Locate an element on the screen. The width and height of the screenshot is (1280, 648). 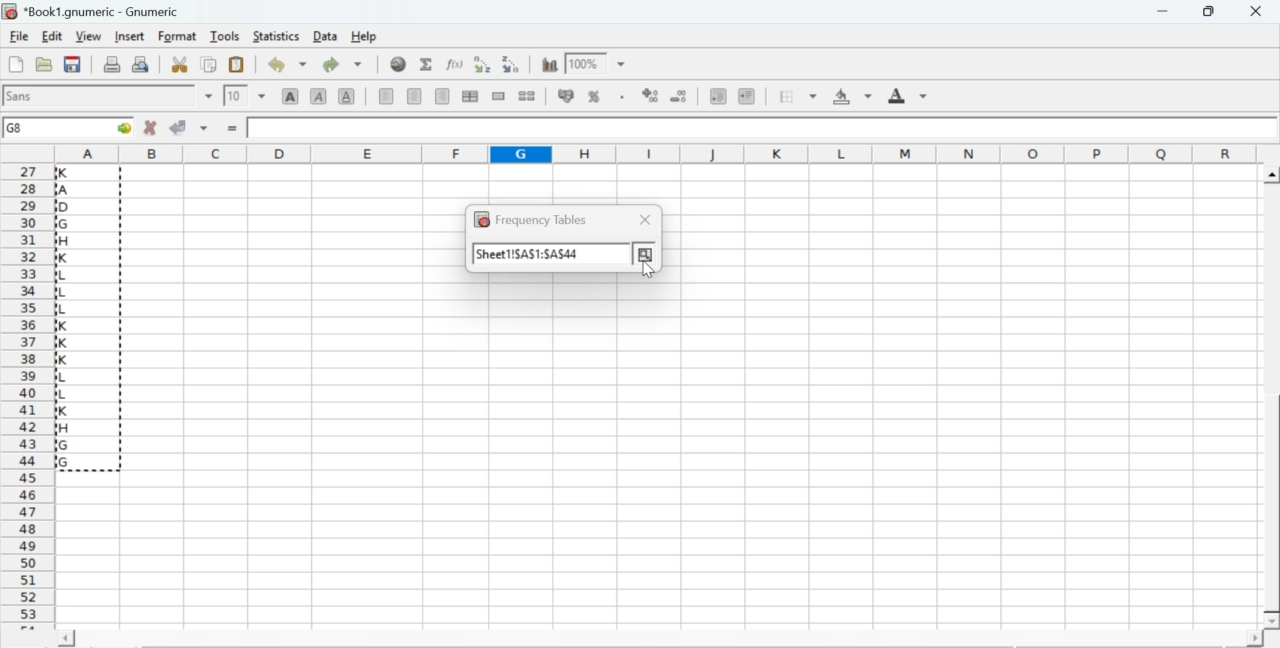
help is located at coordinates (366, 37).